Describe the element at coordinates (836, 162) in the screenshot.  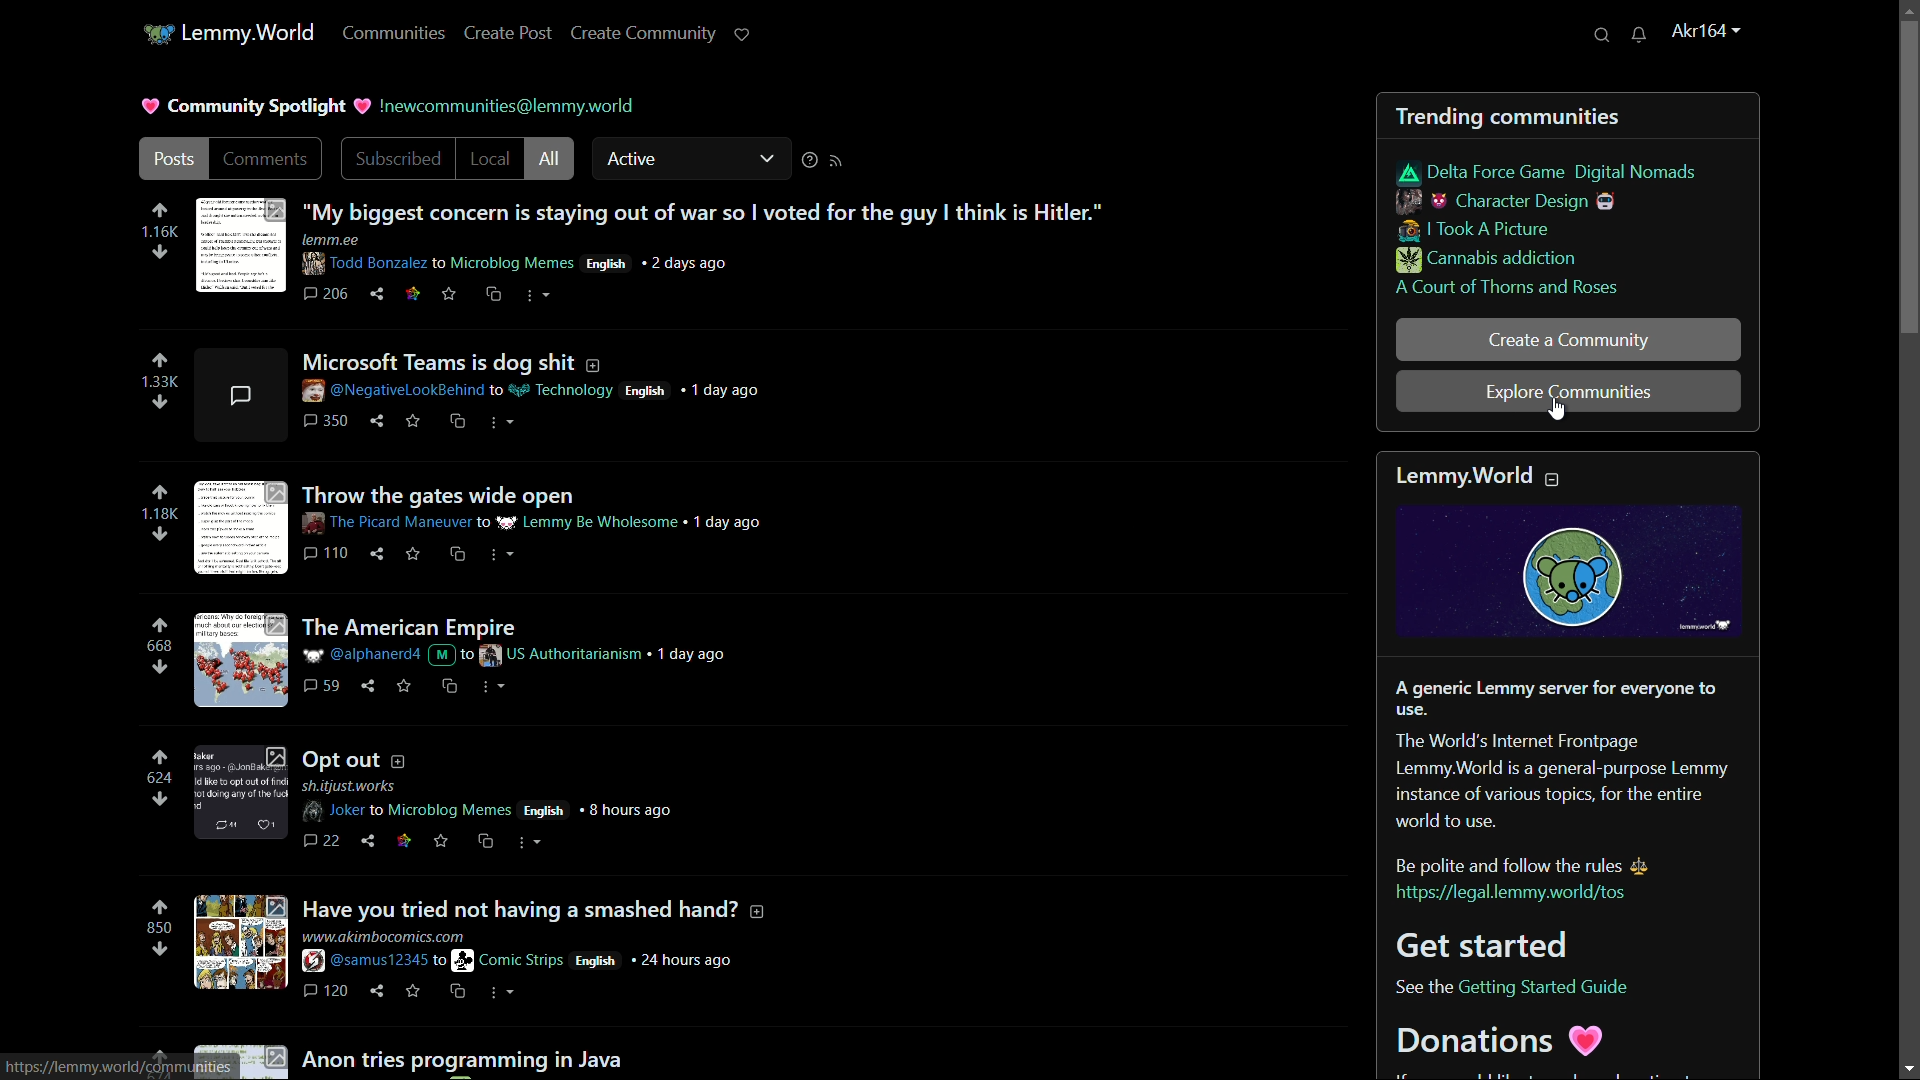
I see `rss` at that location.